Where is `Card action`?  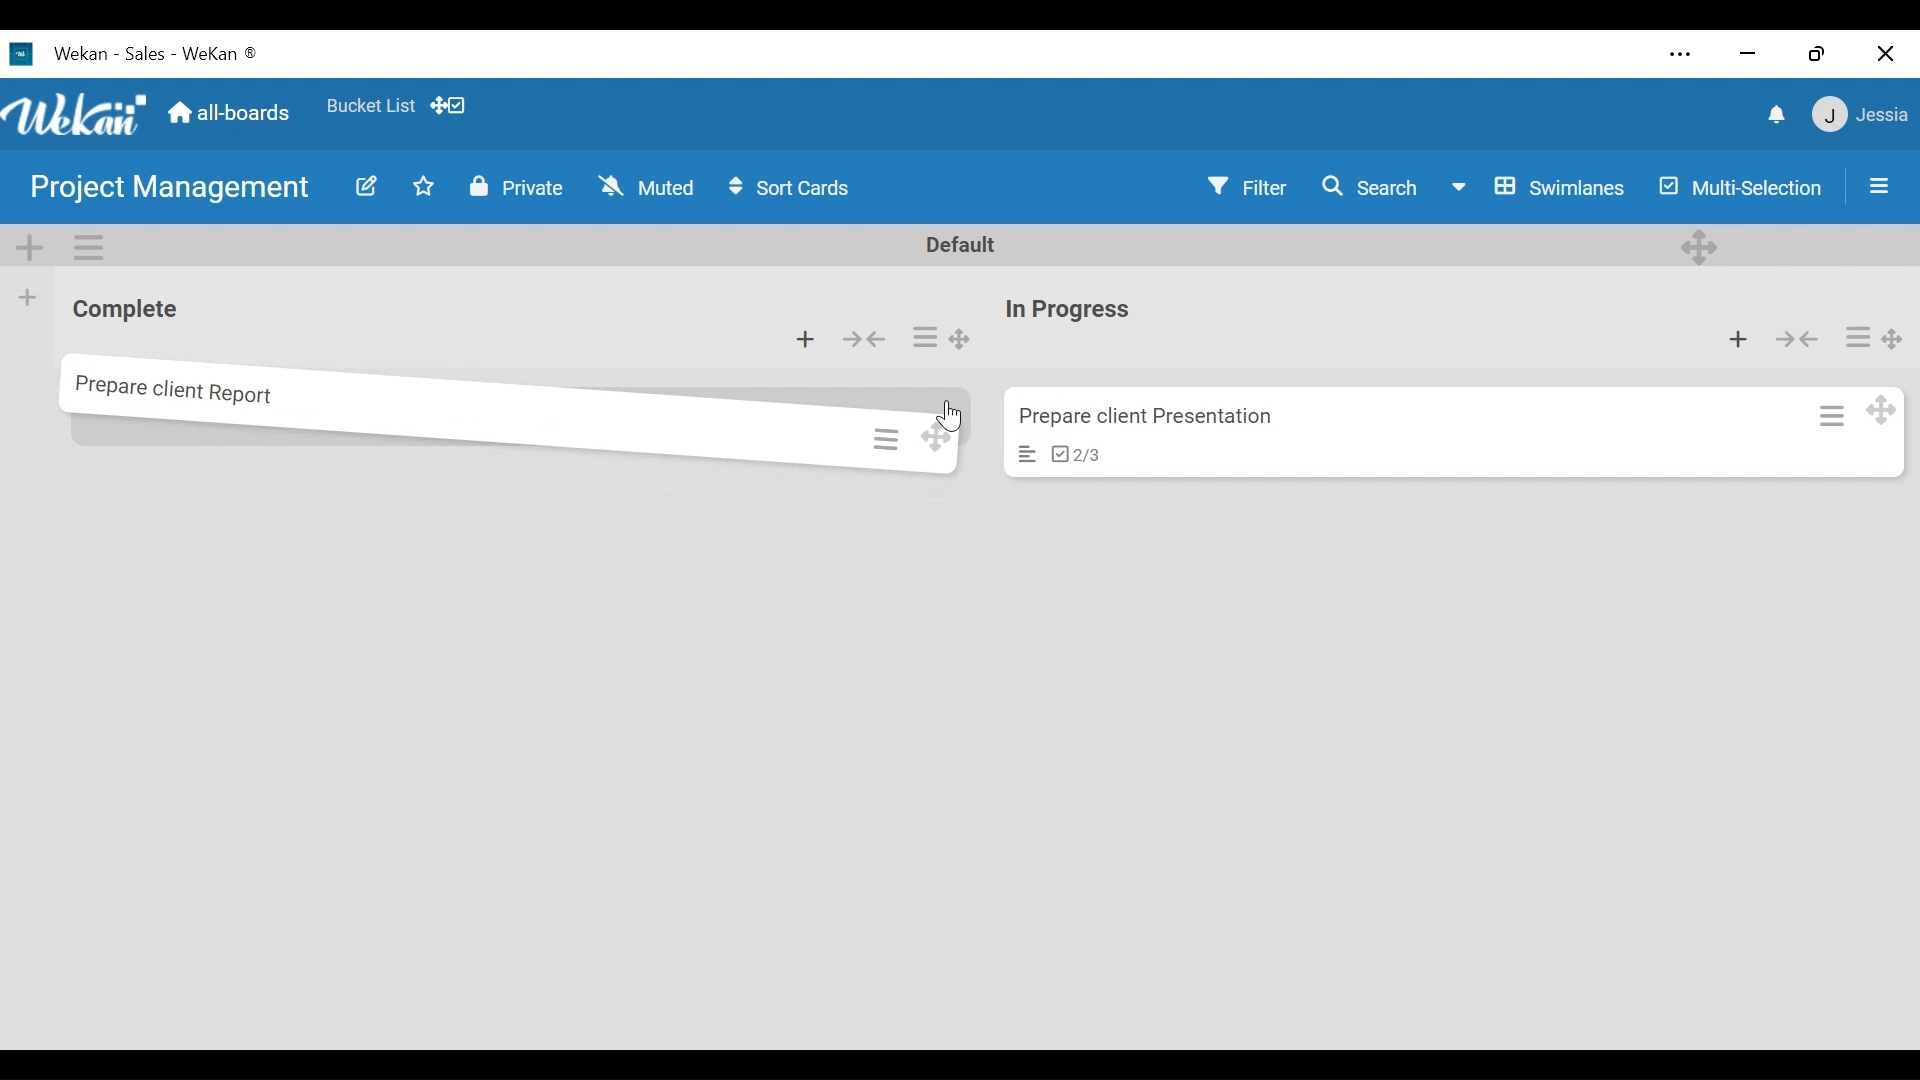
Card action is located at coordinates (1826, 421).